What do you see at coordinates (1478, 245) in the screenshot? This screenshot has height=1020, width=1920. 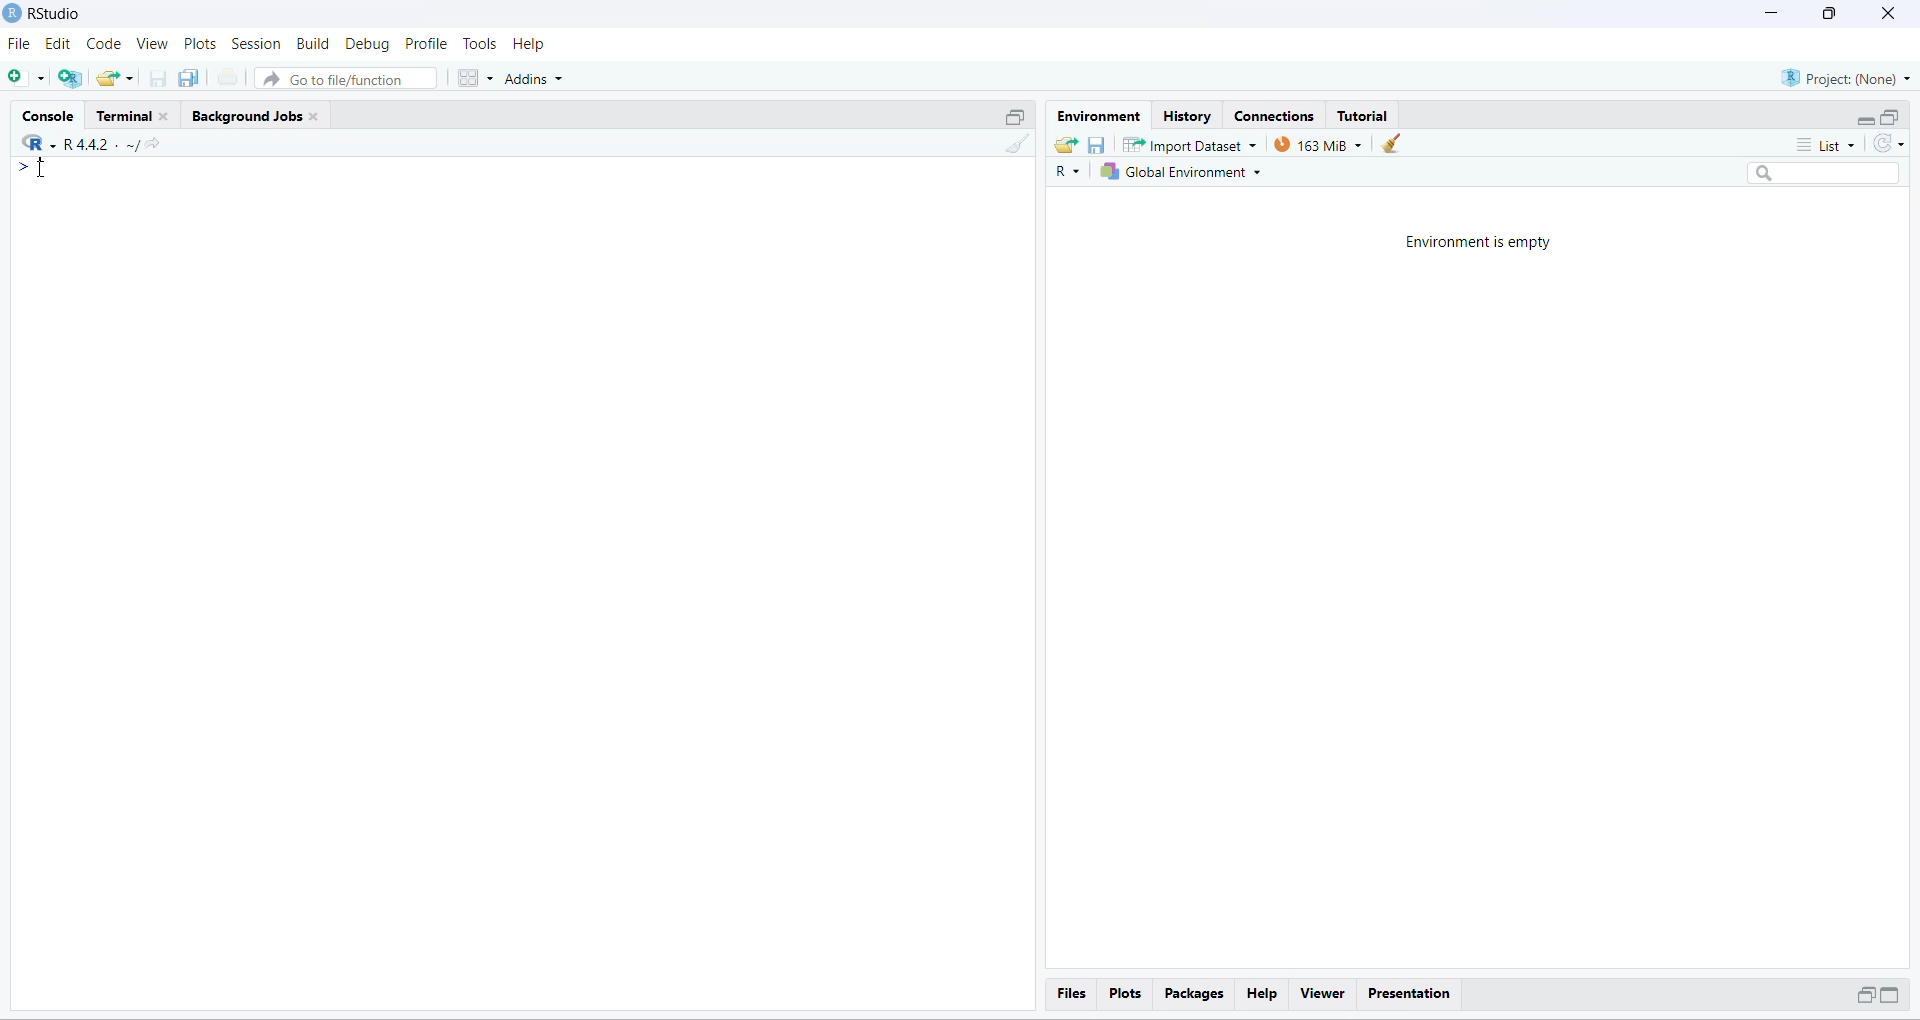 I see `Environment is empty` at bounding box center [1478, 245].